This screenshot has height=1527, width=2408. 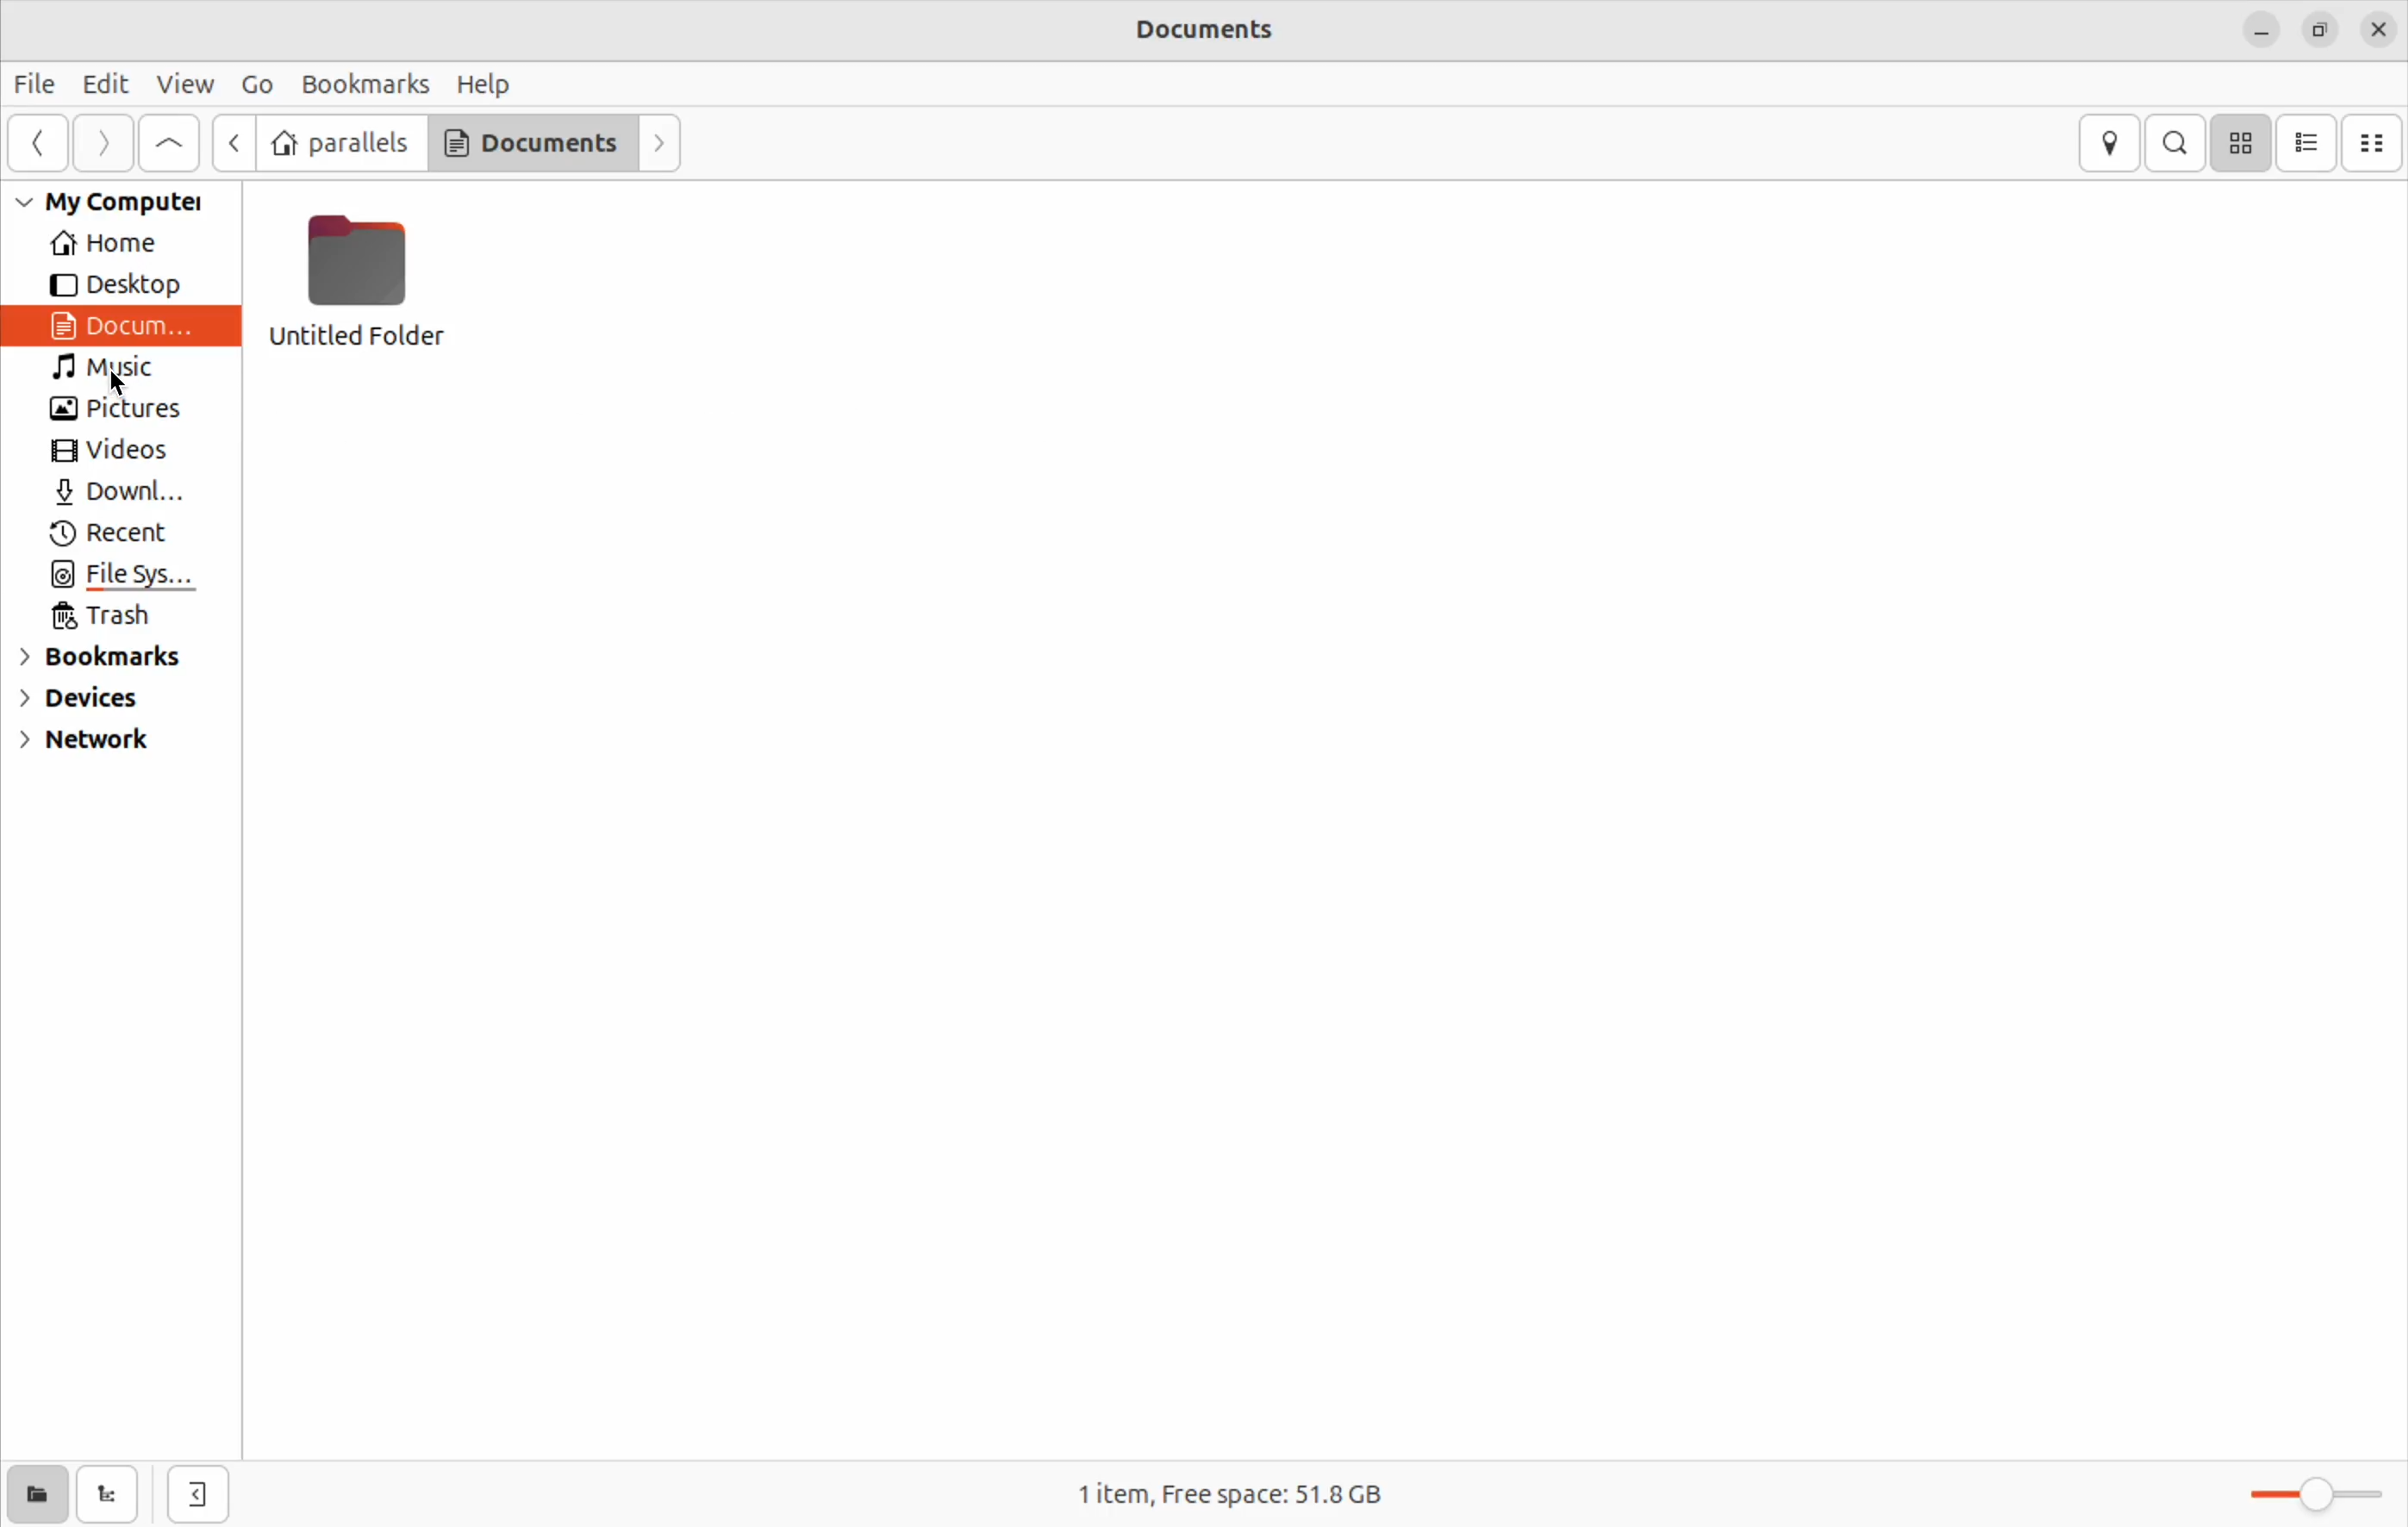 What do you see at coordinates (115, 285) in the screenshot?
I see `Desktop` at bounding box center [115, 285].